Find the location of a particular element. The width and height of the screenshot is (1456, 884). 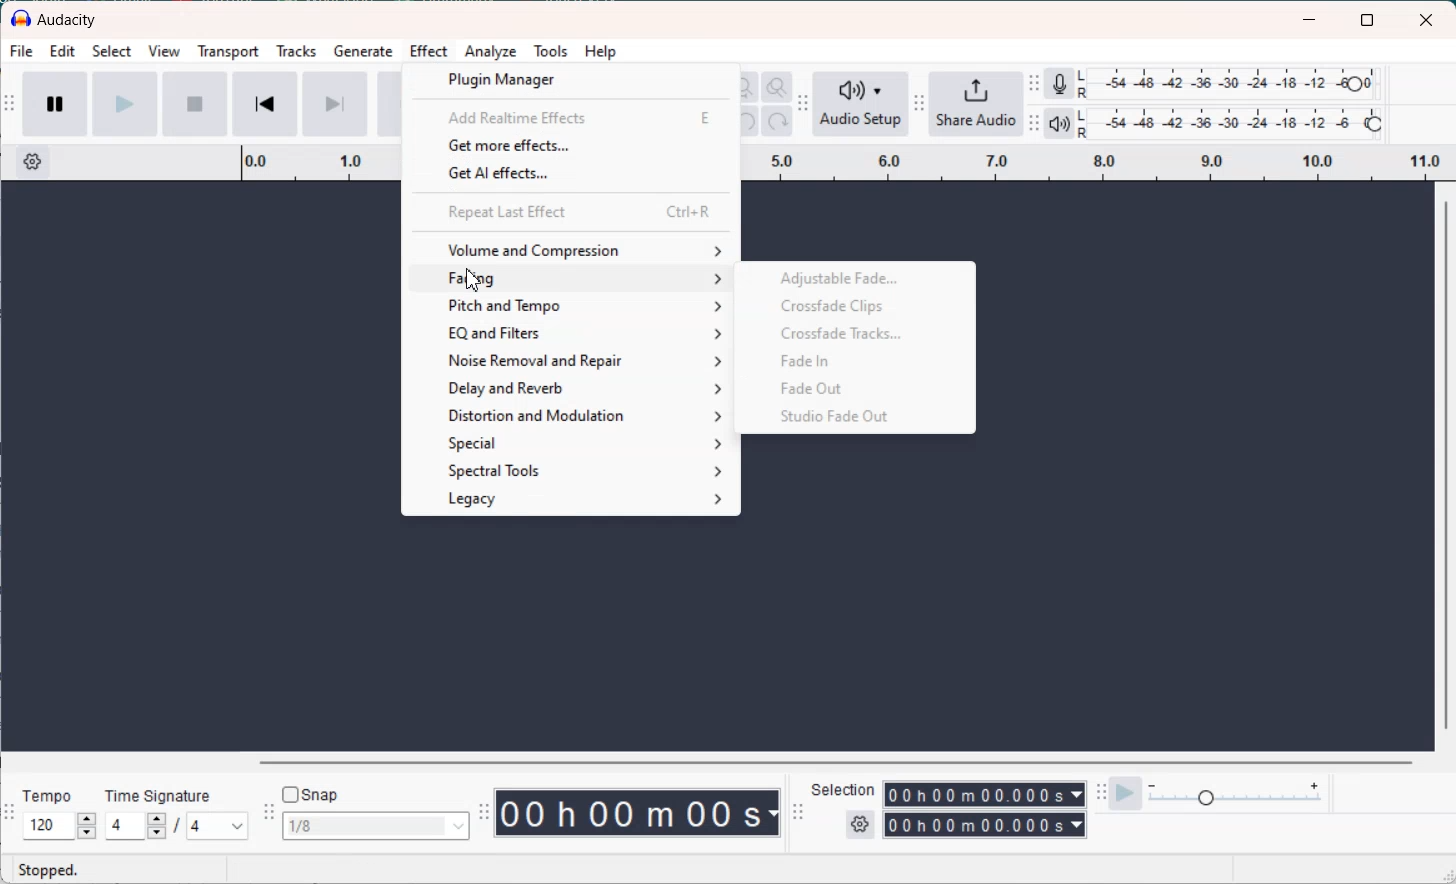

Audacity time signature toolbar is located at coordinates (9, 811).